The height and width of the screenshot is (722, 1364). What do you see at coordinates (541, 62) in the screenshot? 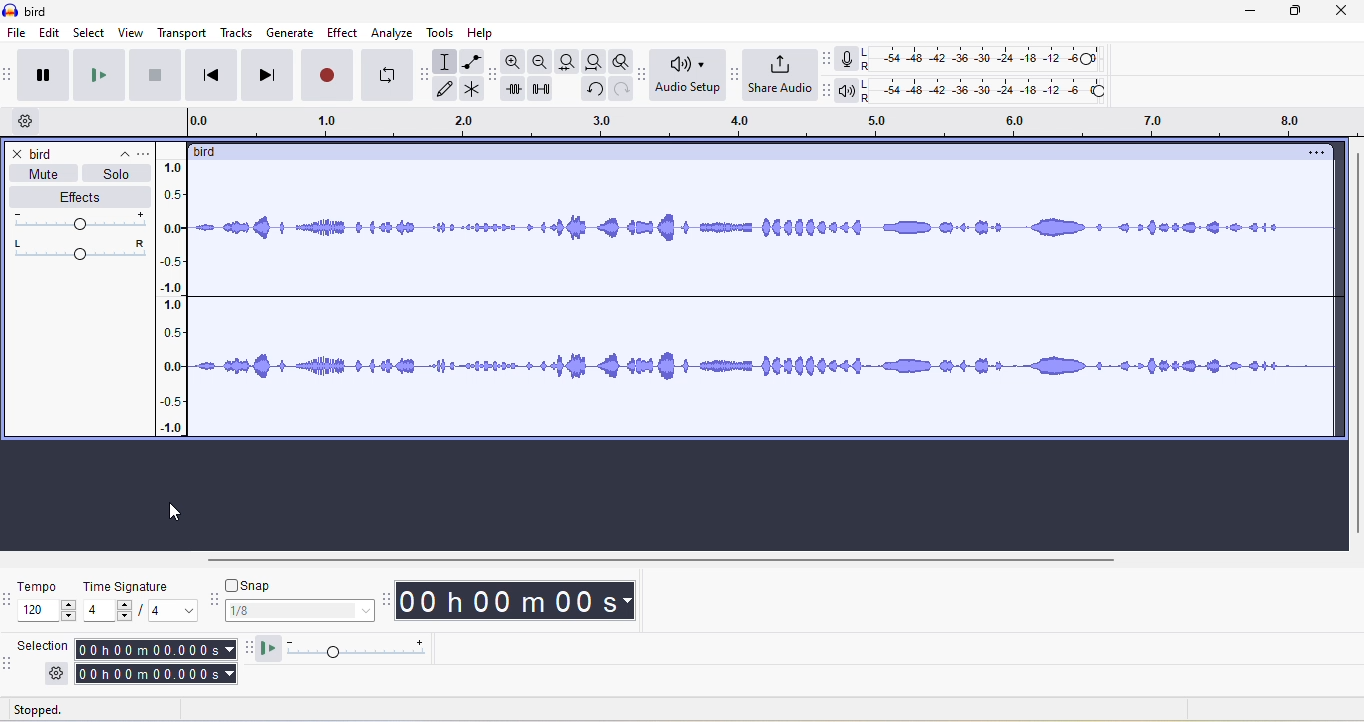
I see `zoom out` at bounding box center [541, 62].